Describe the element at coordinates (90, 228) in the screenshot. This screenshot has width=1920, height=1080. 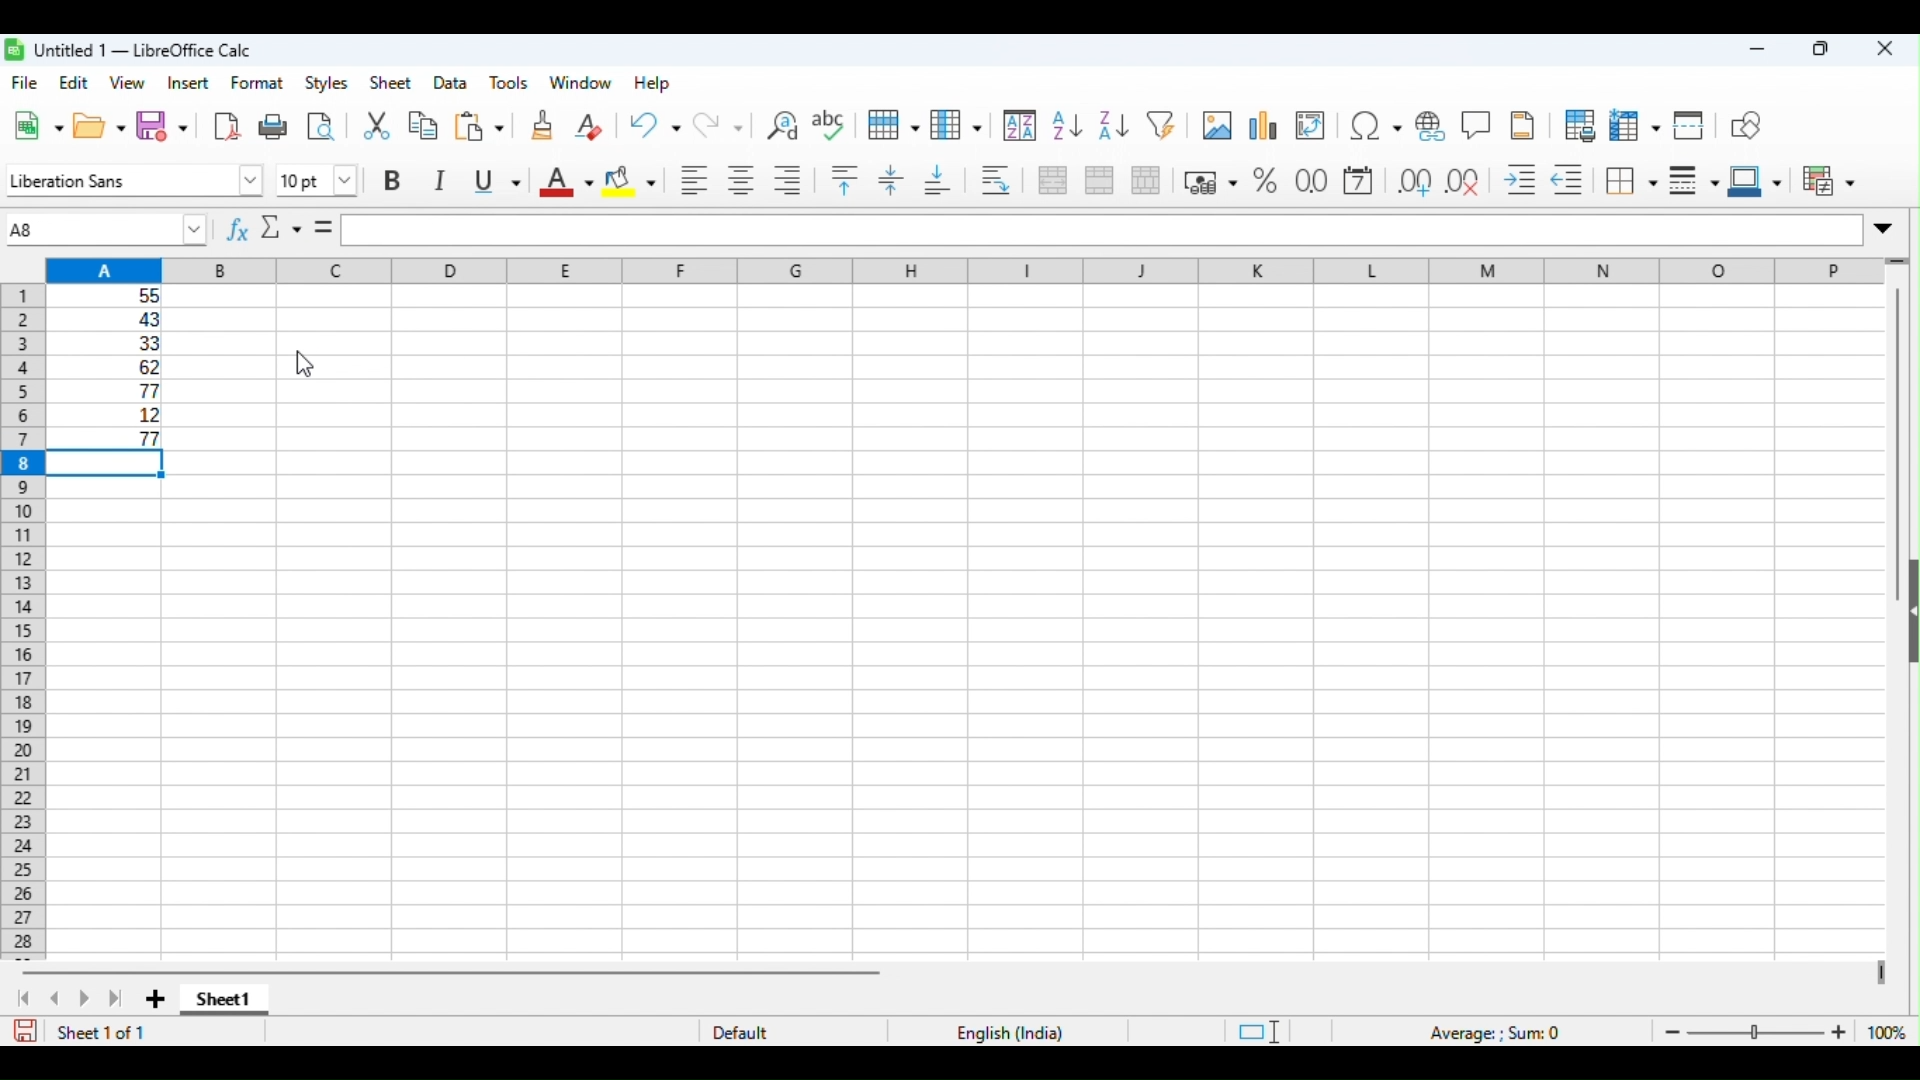
I see `selected cell number` at that location.